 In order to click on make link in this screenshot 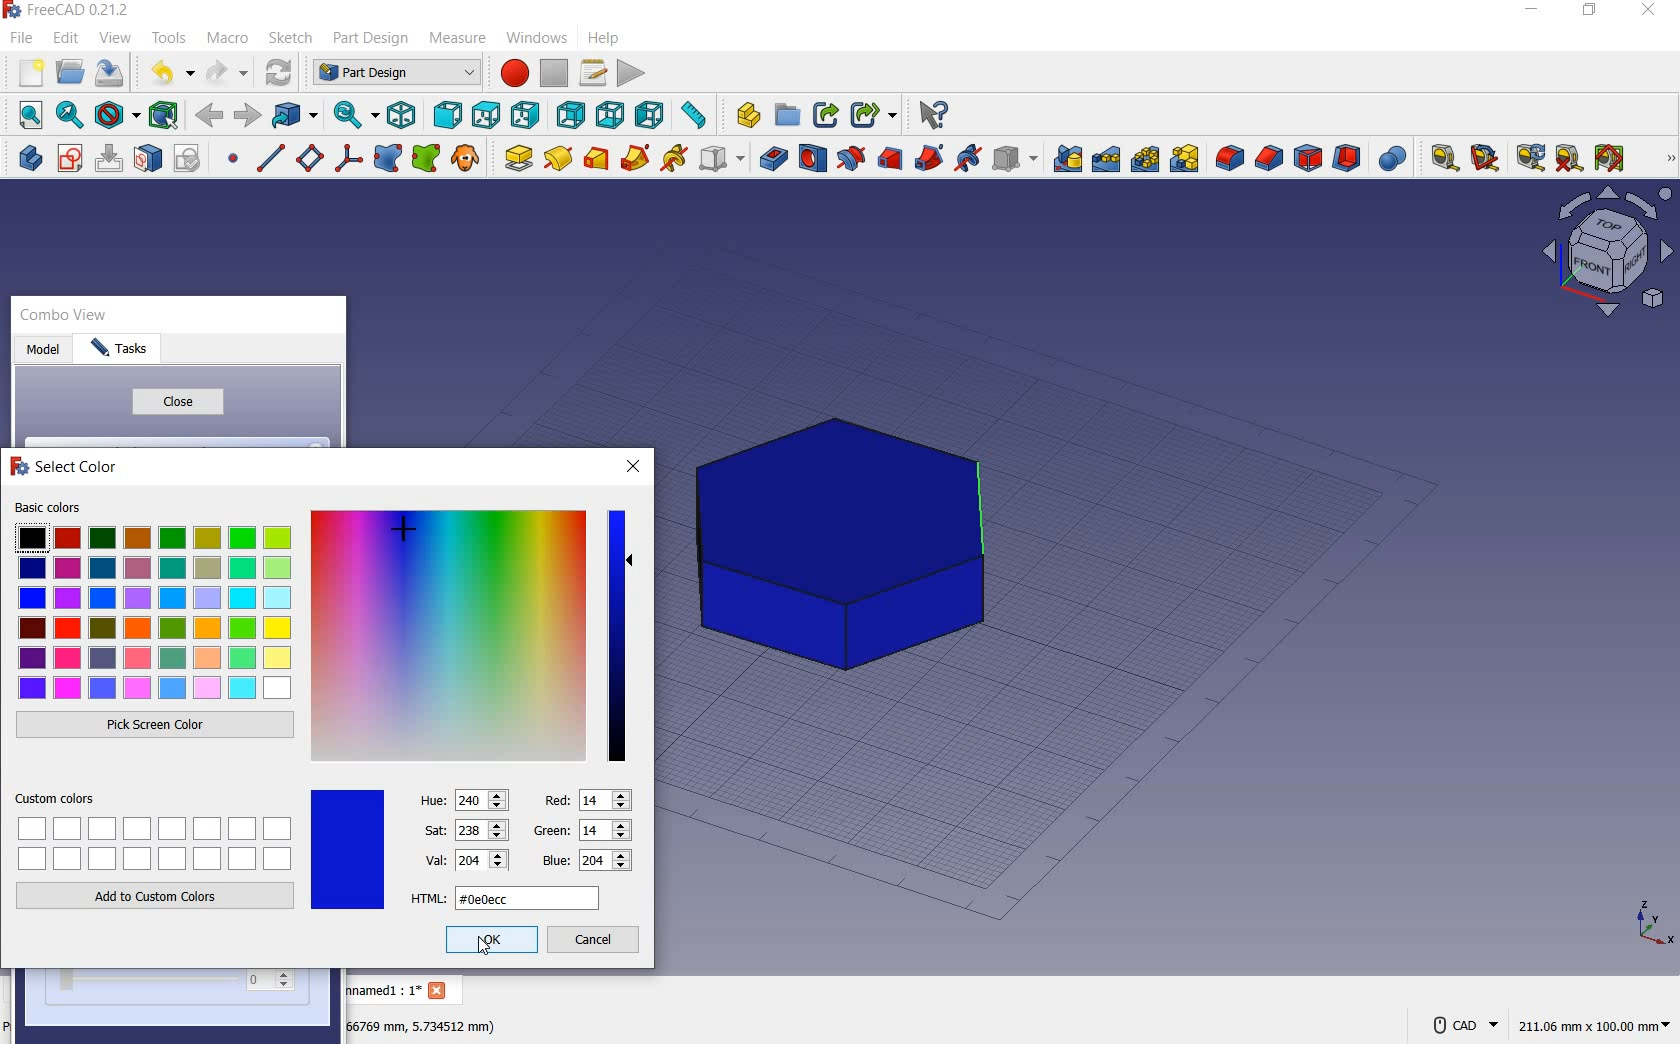, I will do `click(822, 116)`.